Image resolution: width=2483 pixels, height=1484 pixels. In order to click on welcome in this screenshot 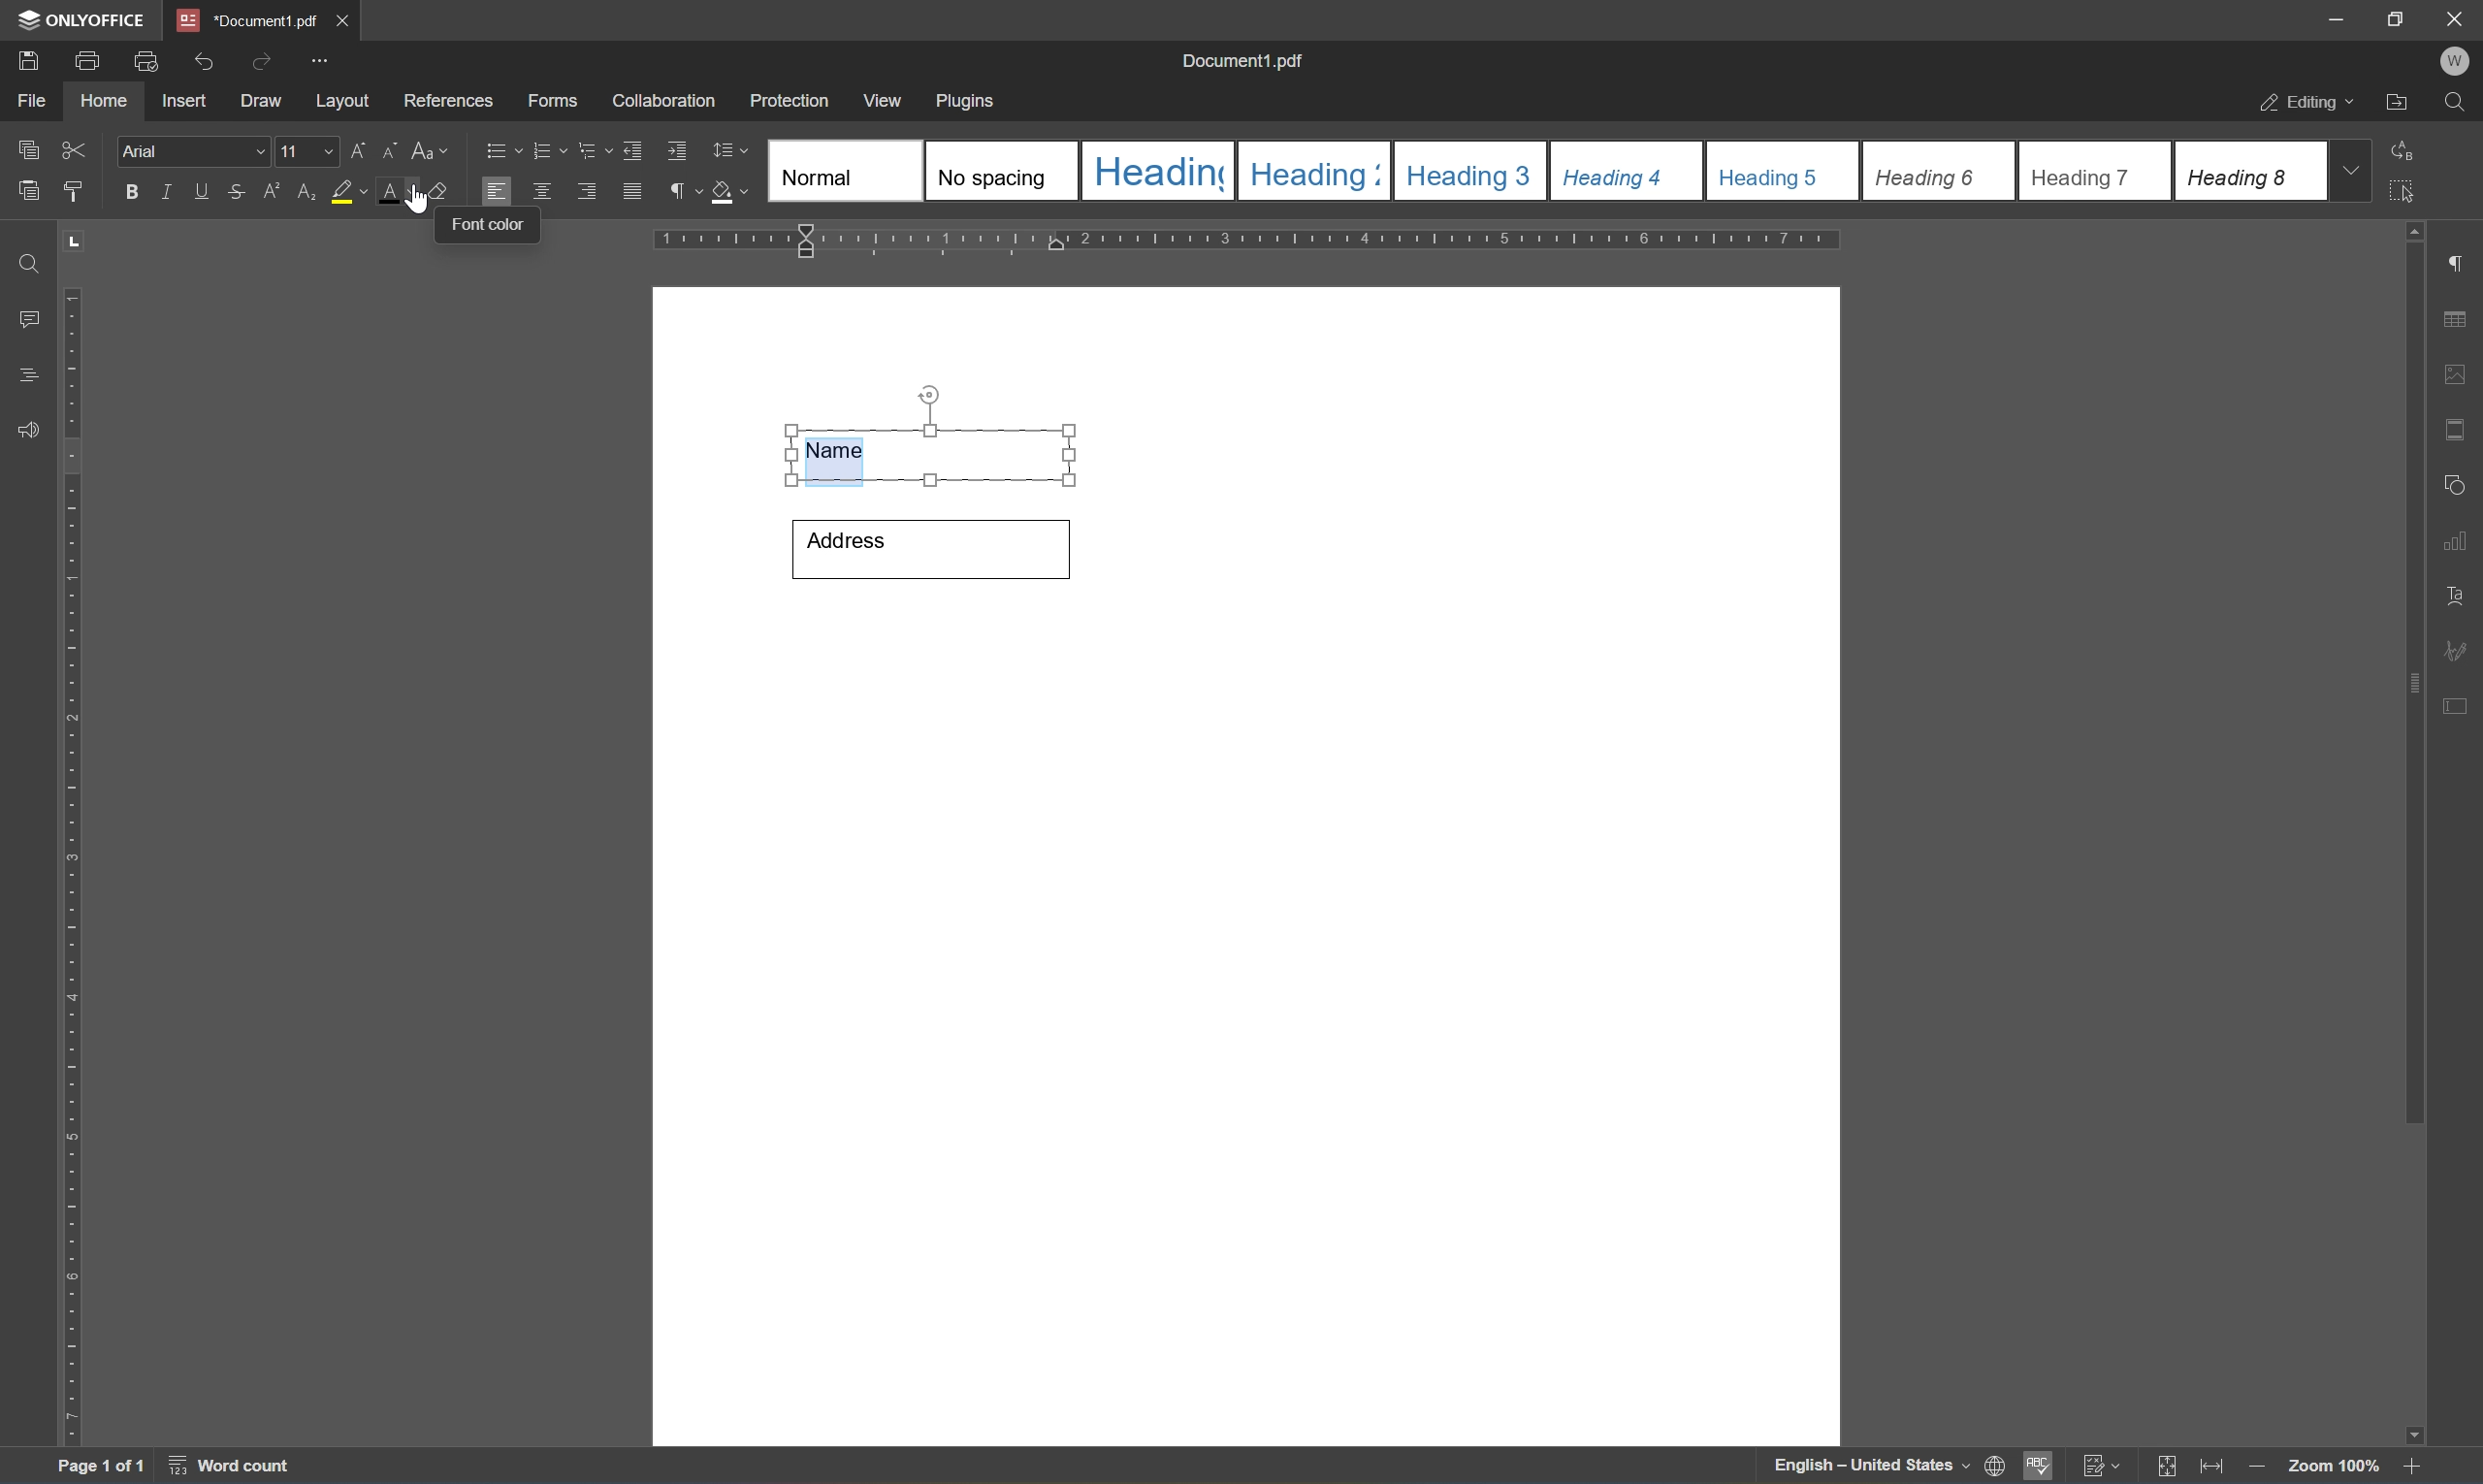, I will do `click(2454, 61)`.